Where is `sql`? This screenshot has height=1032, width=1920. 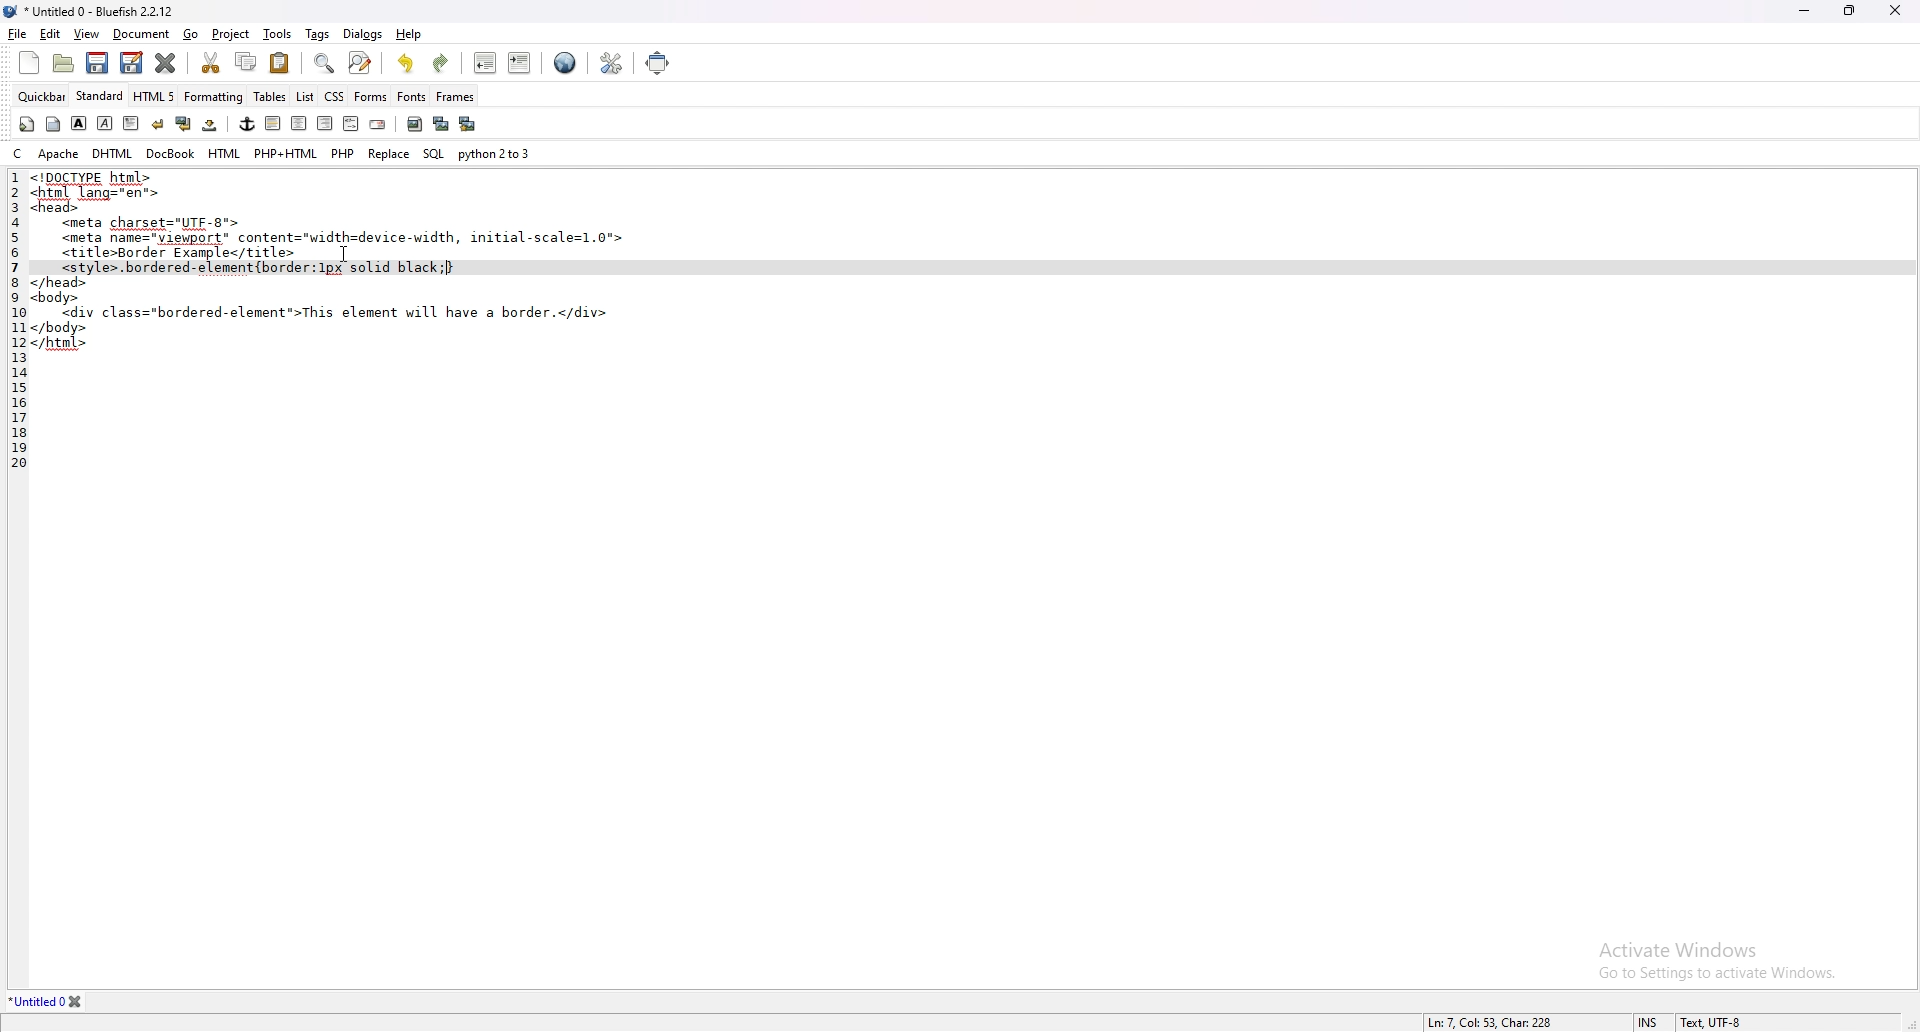 sql is located at coordinates (434, 154).